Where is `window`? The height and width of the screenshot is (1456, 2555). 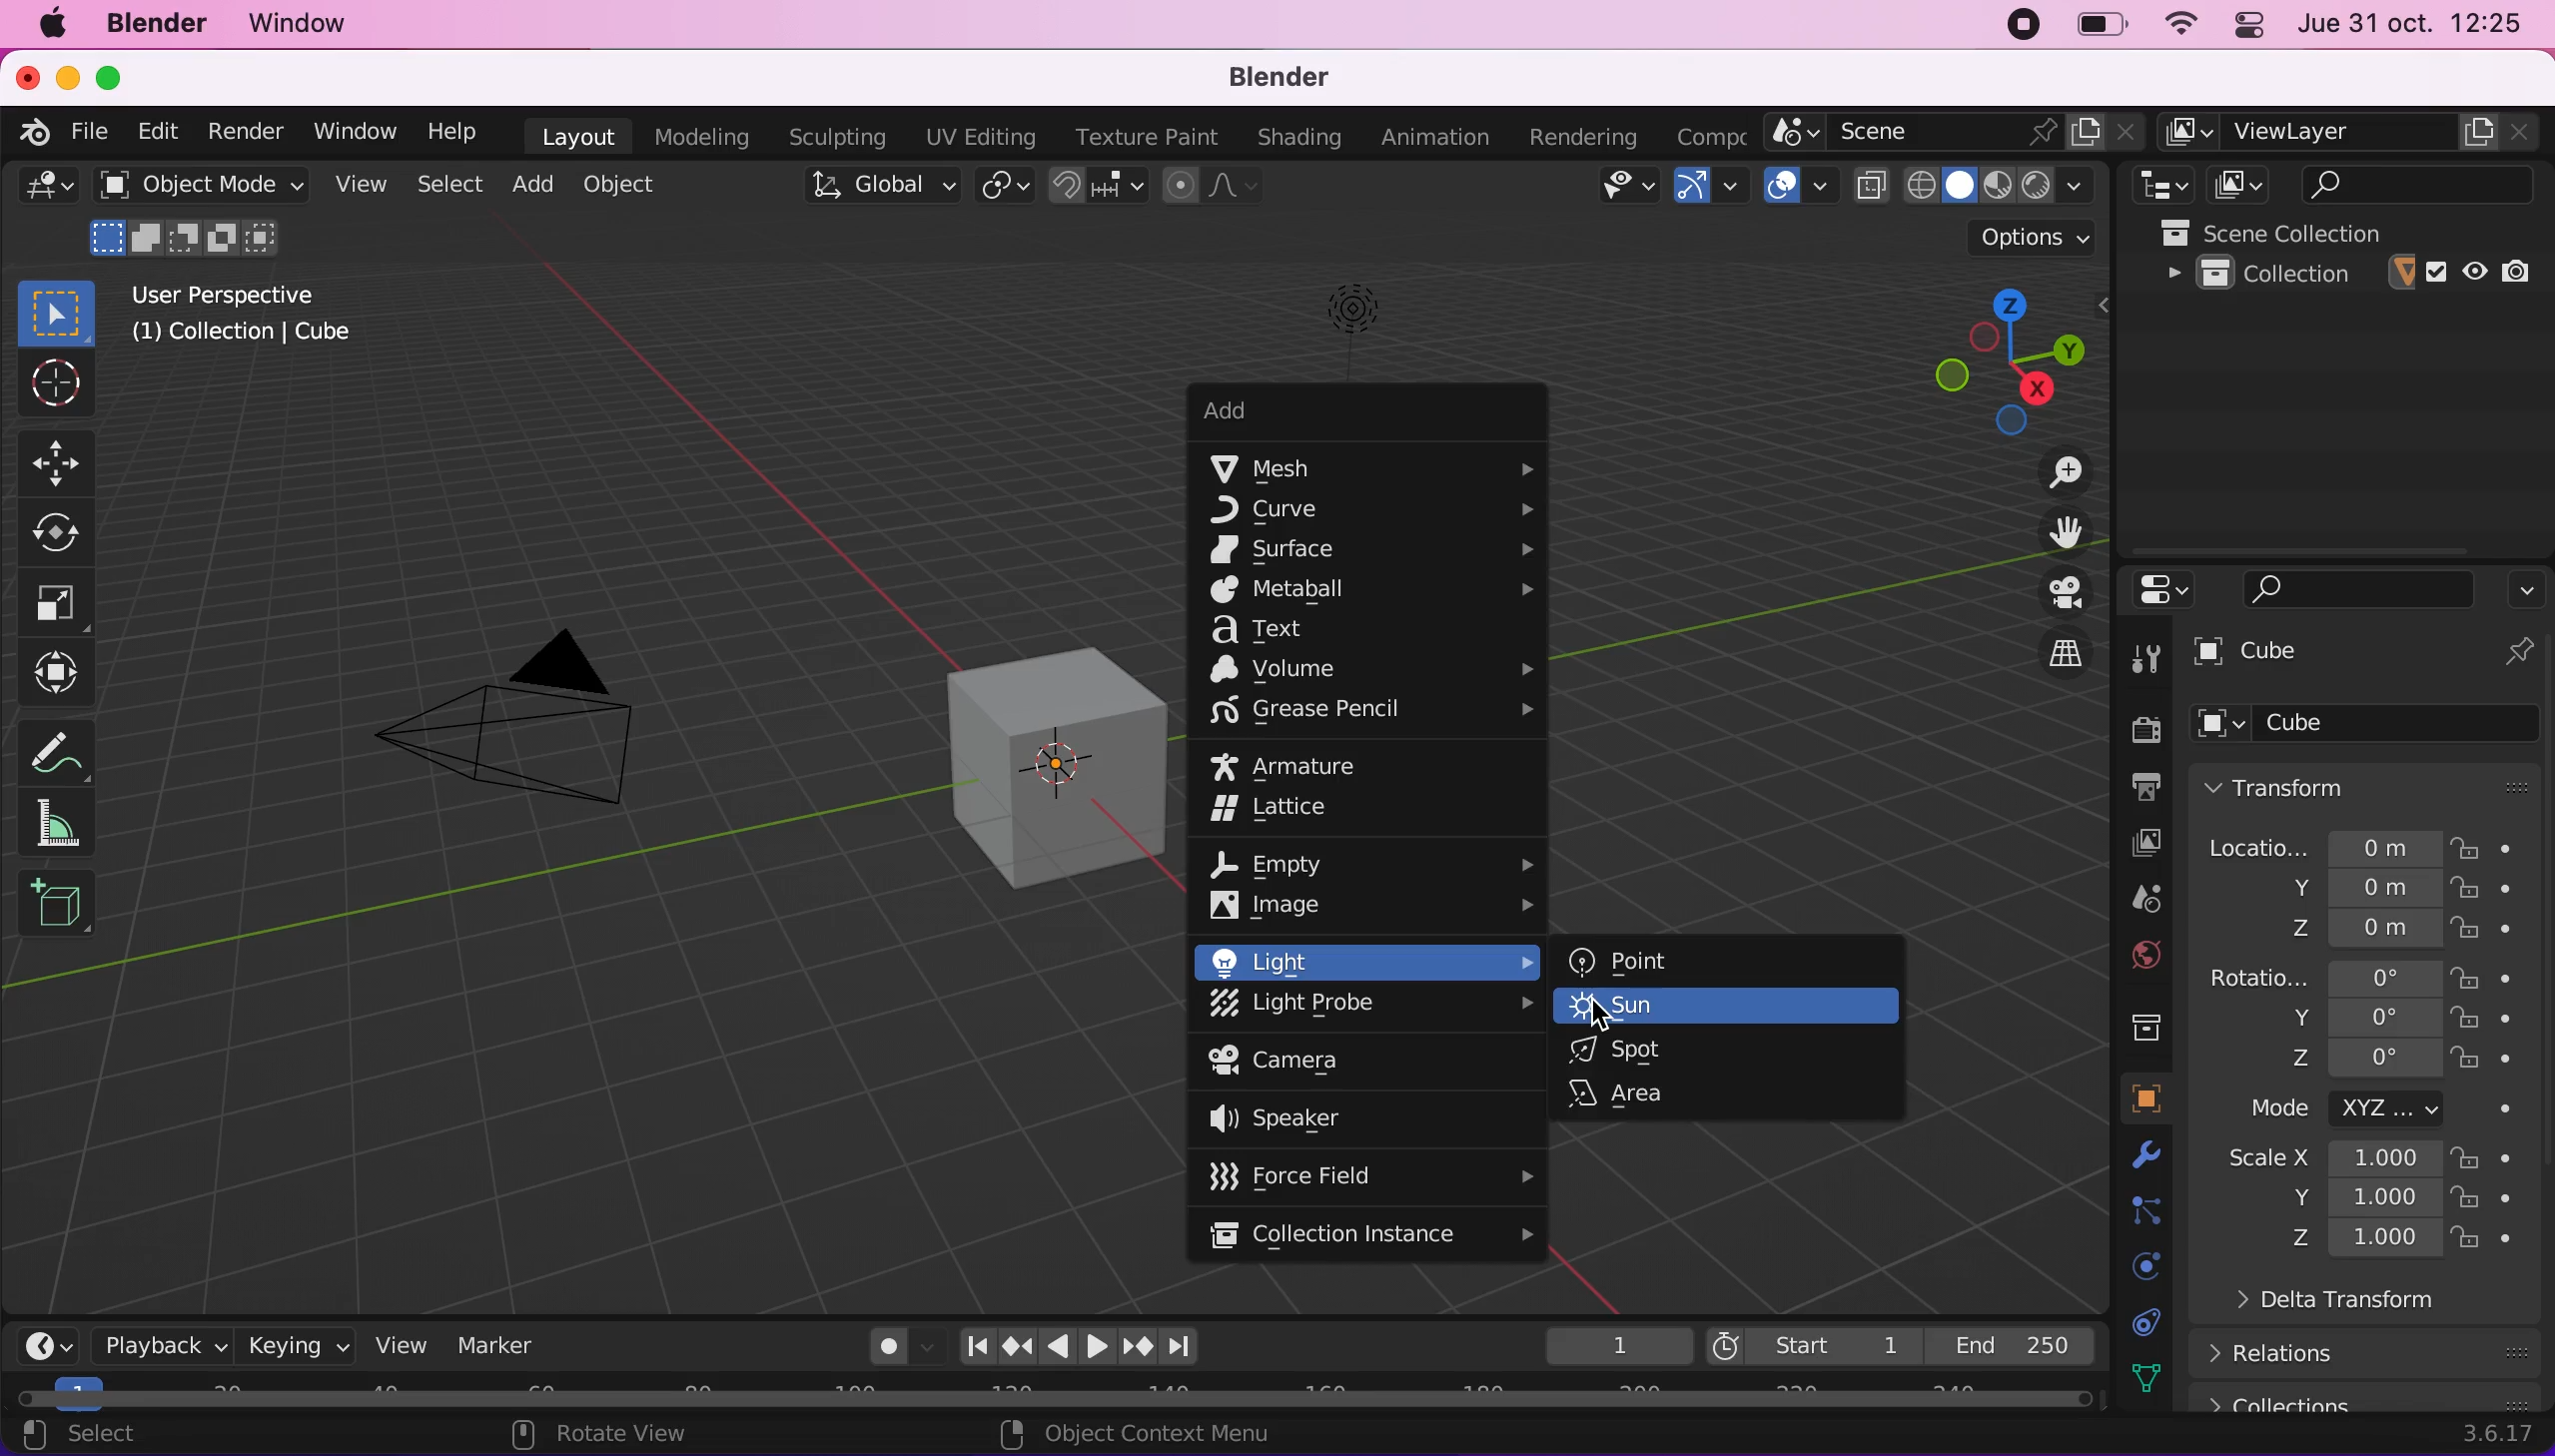
window is located at coordinates (311, 25).